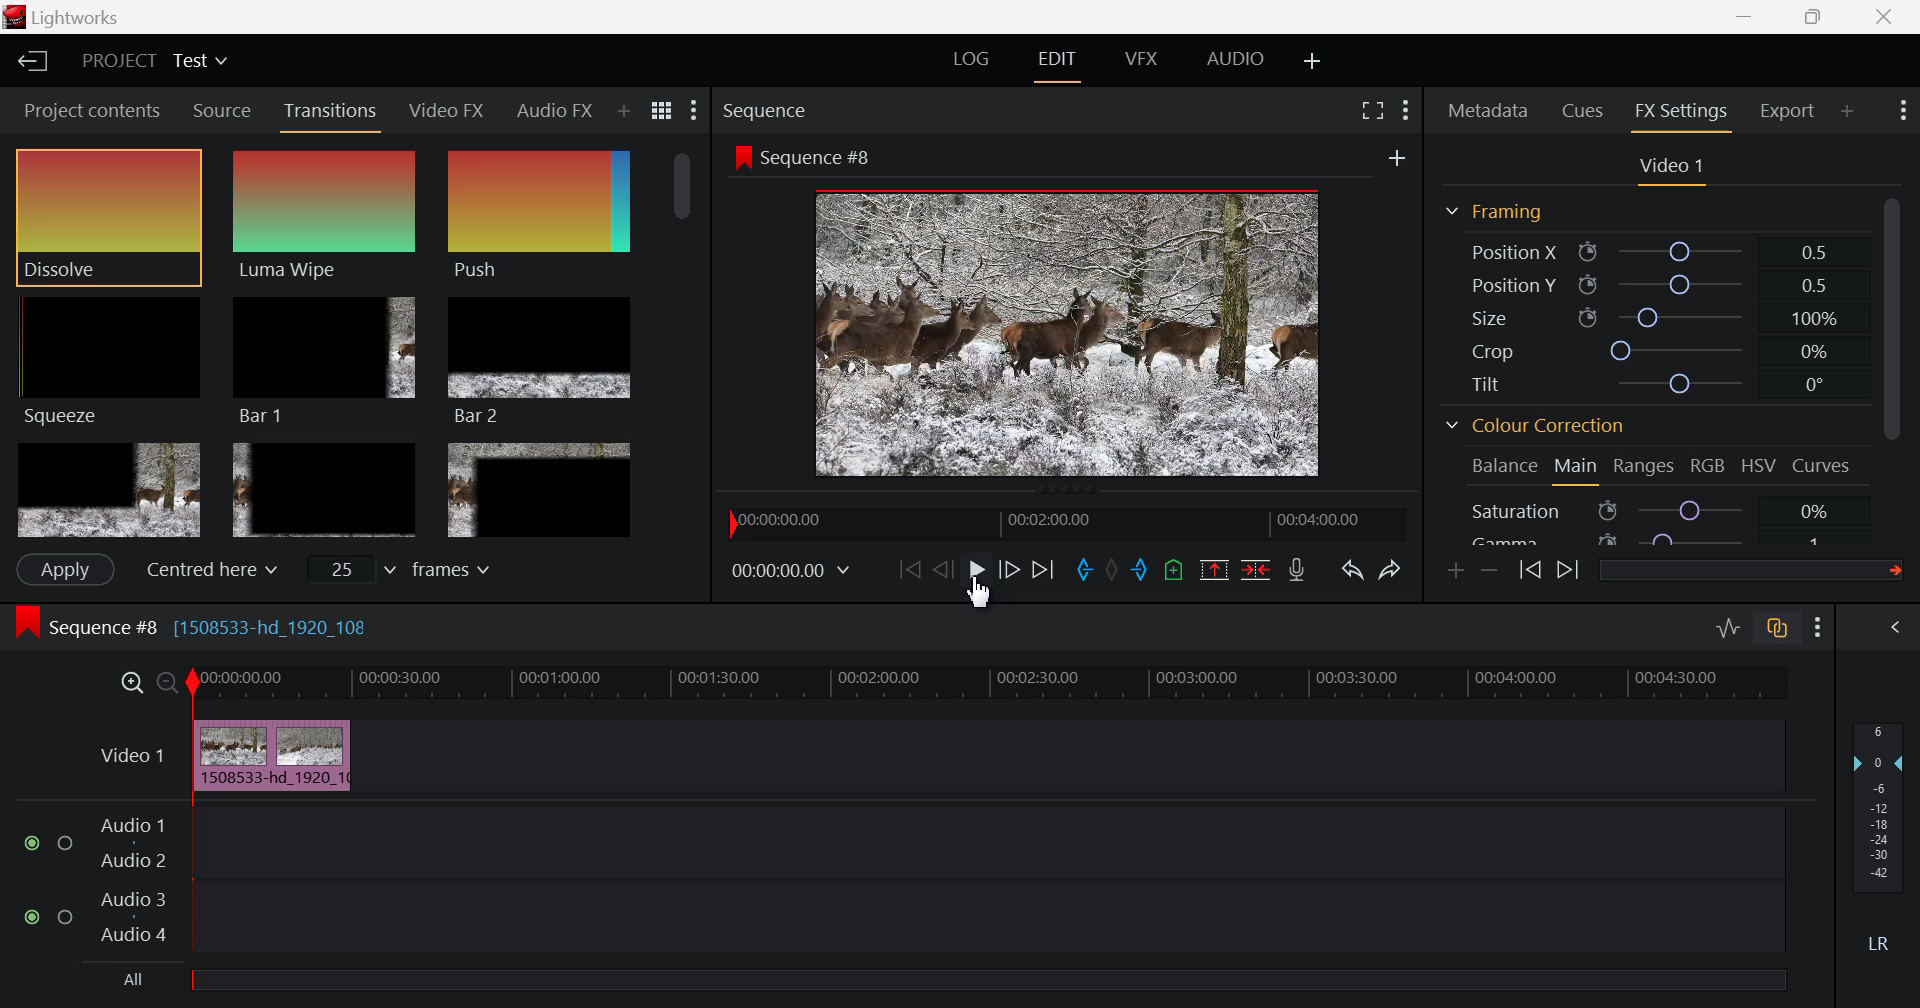 This screenshot has width=1920, height=1008. What do you see at coordinates (793, 571) in the screenshot?
I see `Video Frame Time` at bounding box center [793, 571].